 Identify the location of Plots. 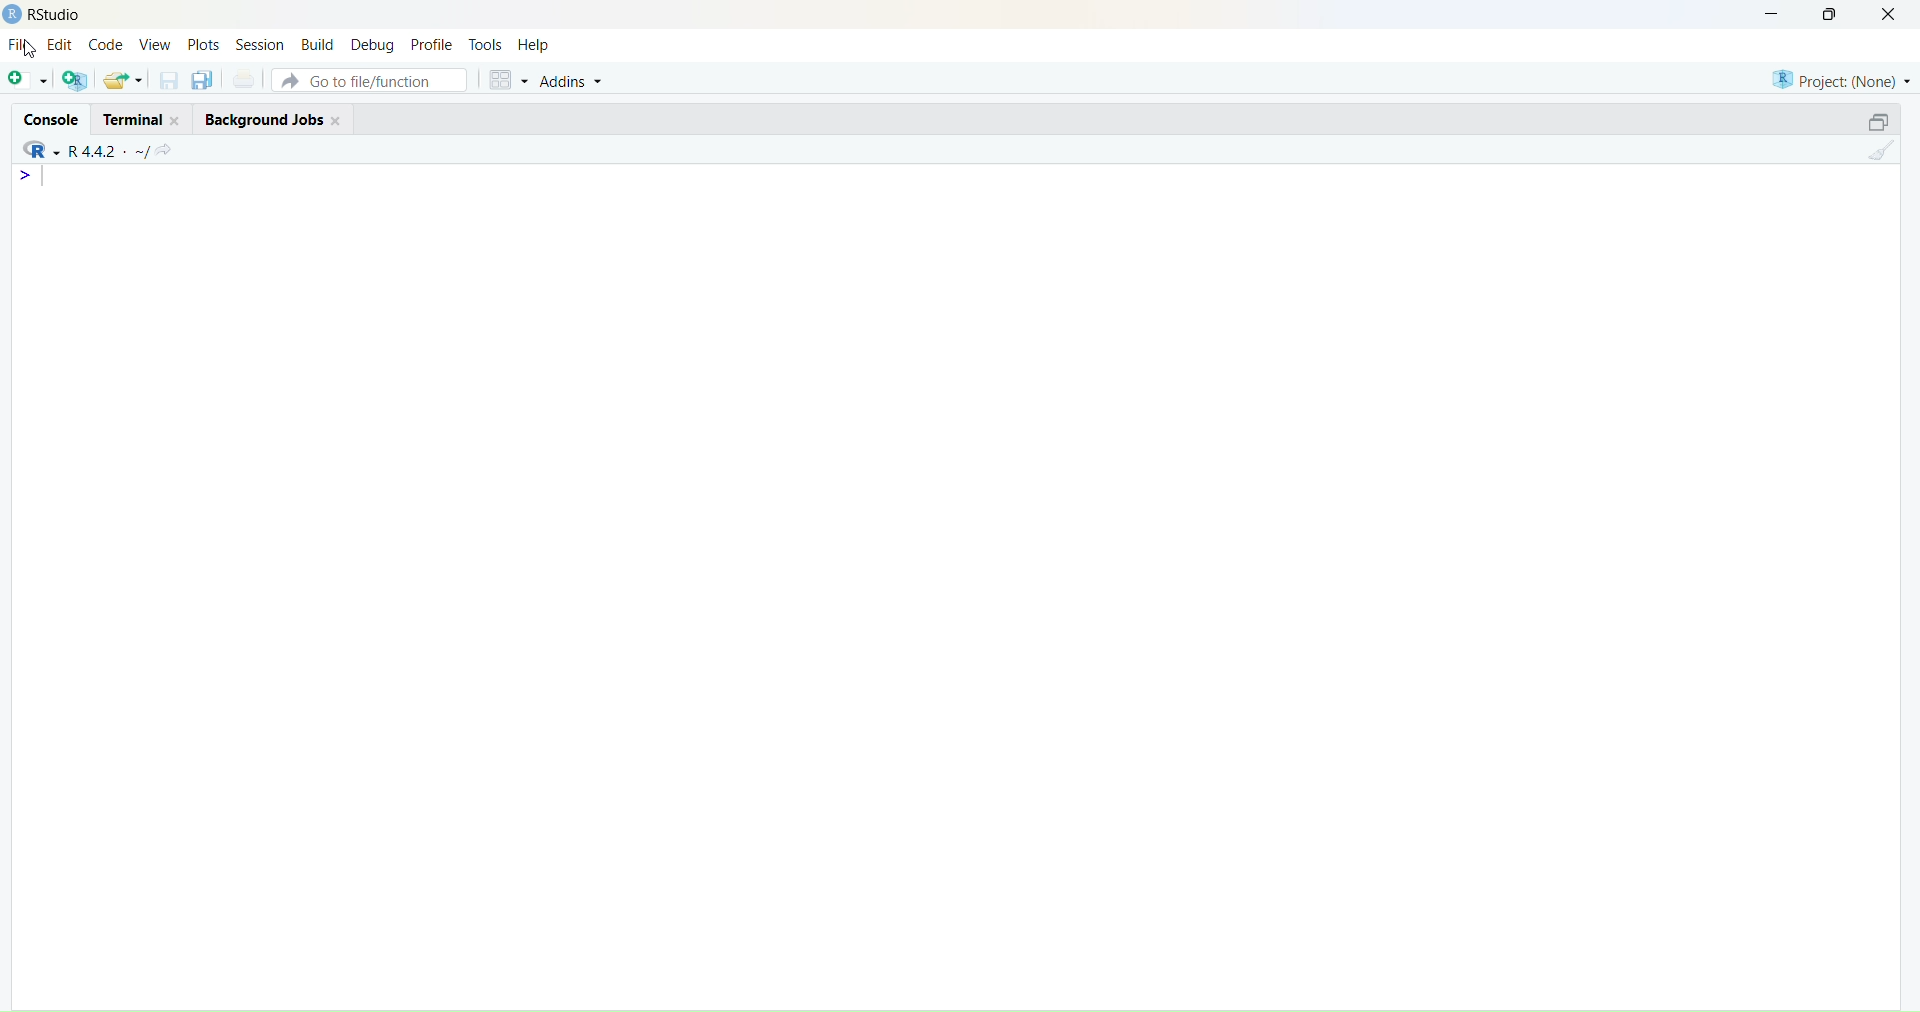
(202, 44).